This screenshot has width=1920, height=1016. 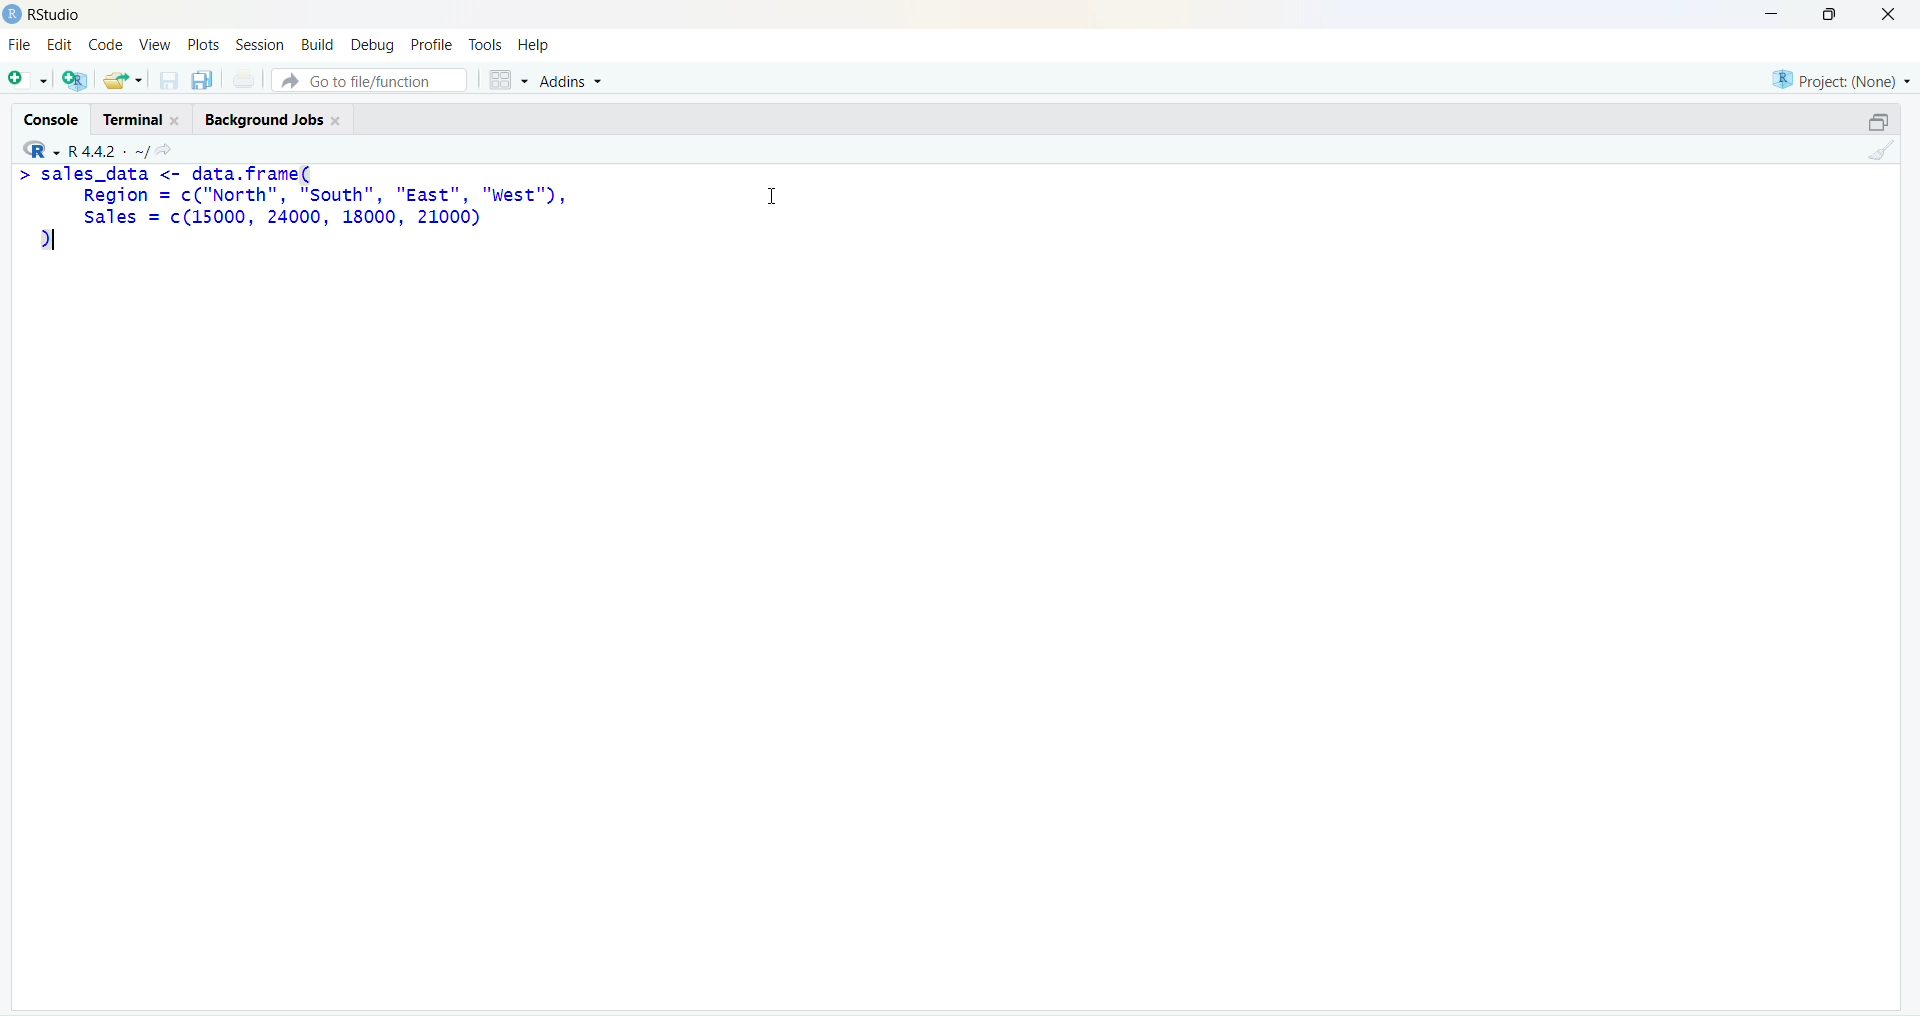 I want to click on clear, so click(x=1886, y=155).